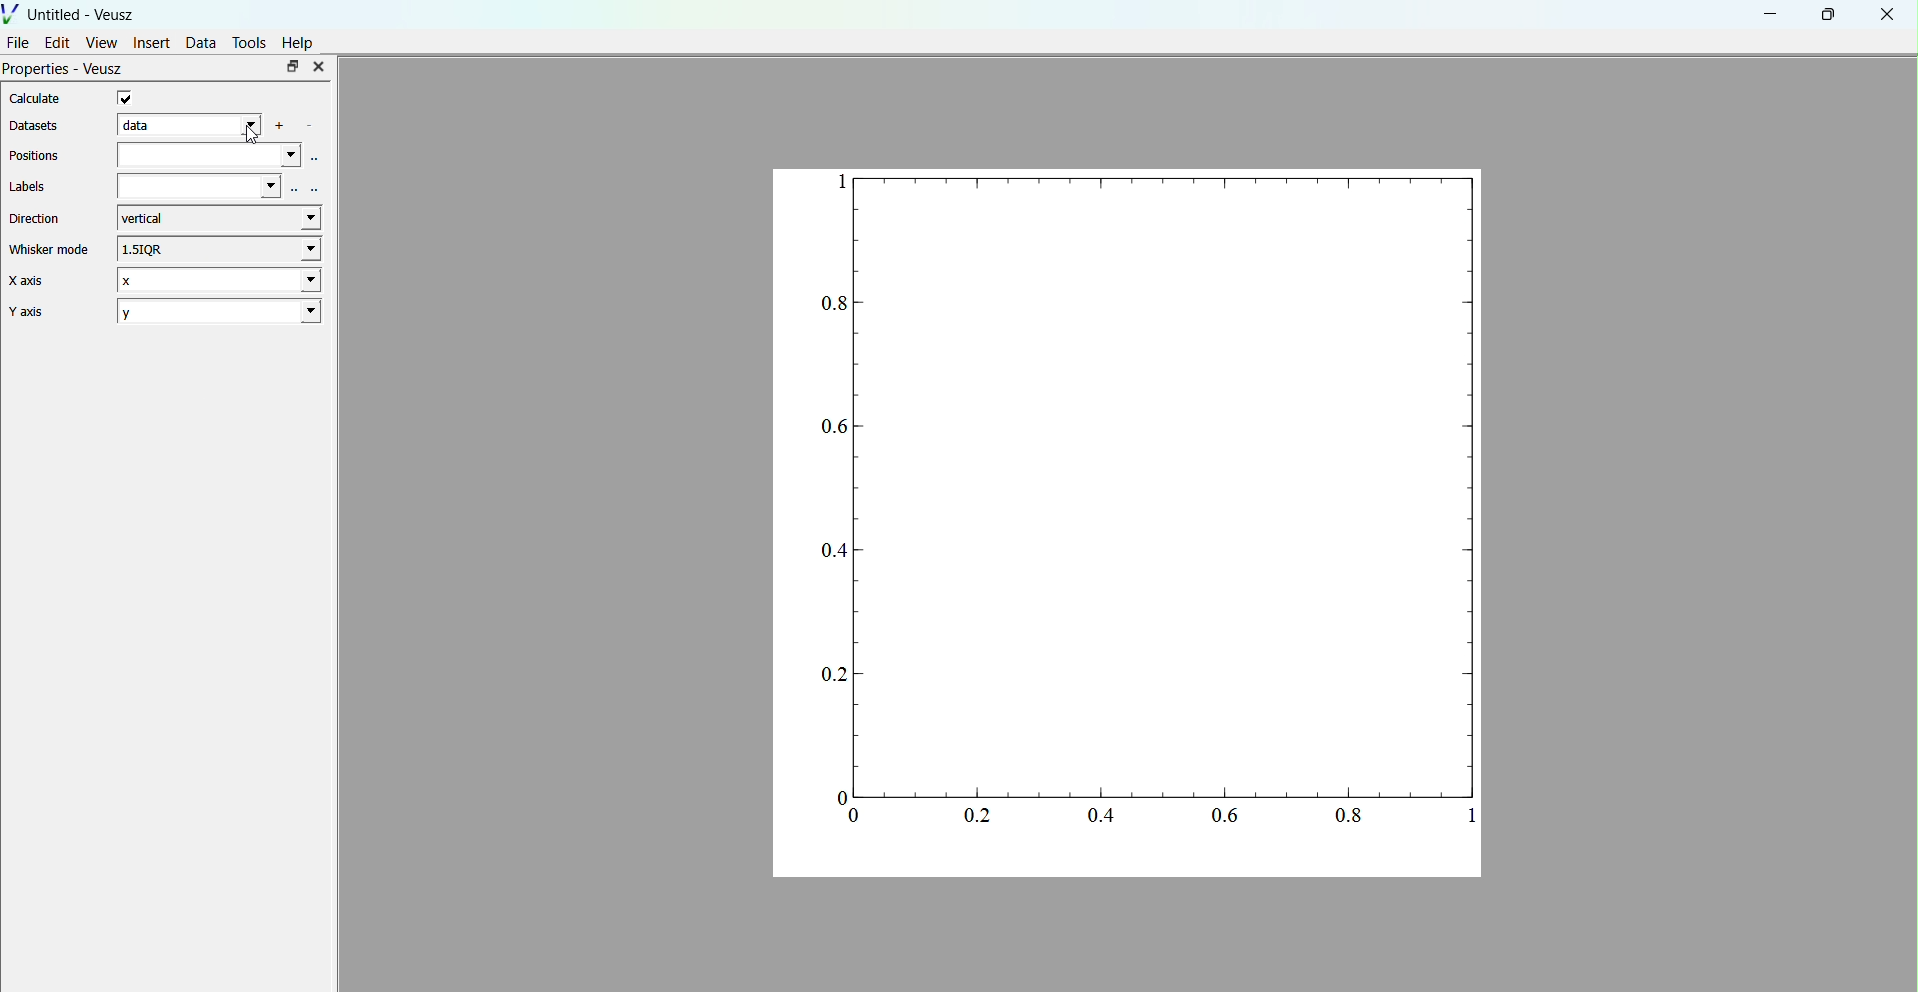 The image size is (1918, 992). Describe the element at coordinates (38, 125) in the screenshot. I see `Datasets` at that location.